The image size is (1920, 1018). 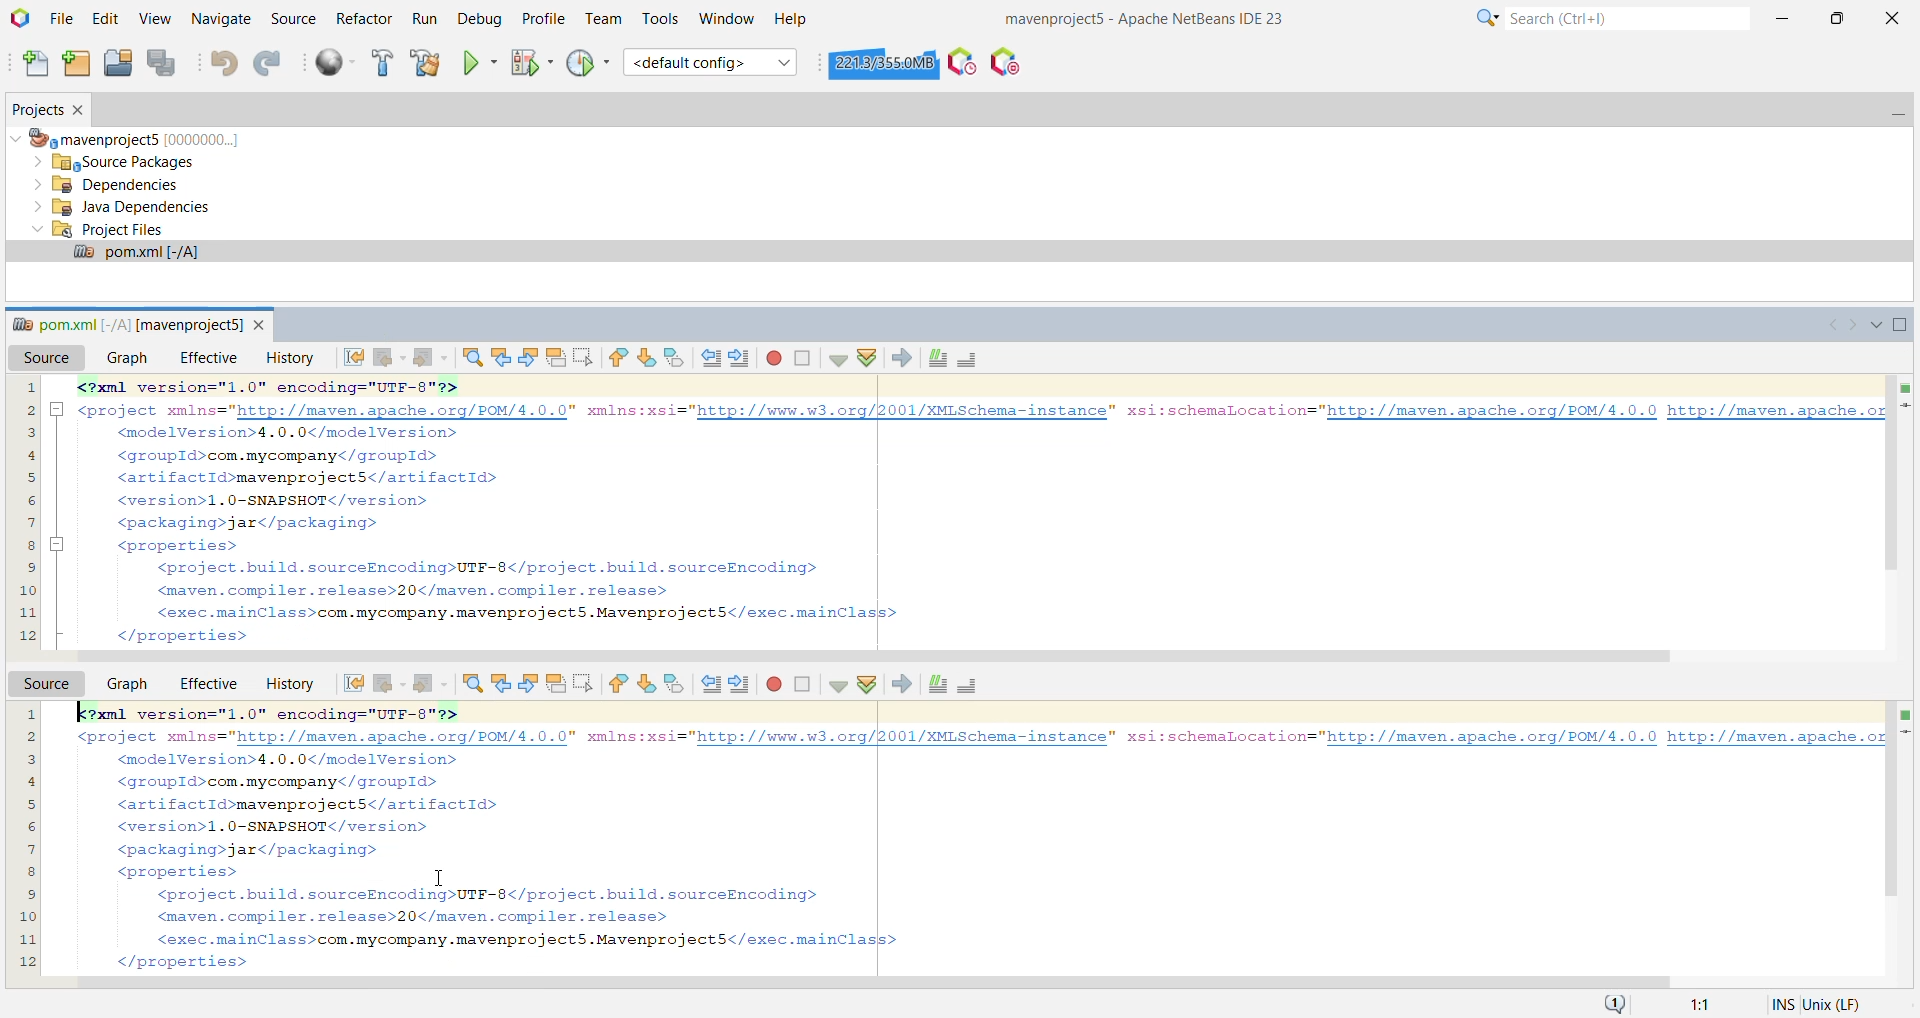 I want to click on Stop Macro Recording, so click(x=803, y=684).